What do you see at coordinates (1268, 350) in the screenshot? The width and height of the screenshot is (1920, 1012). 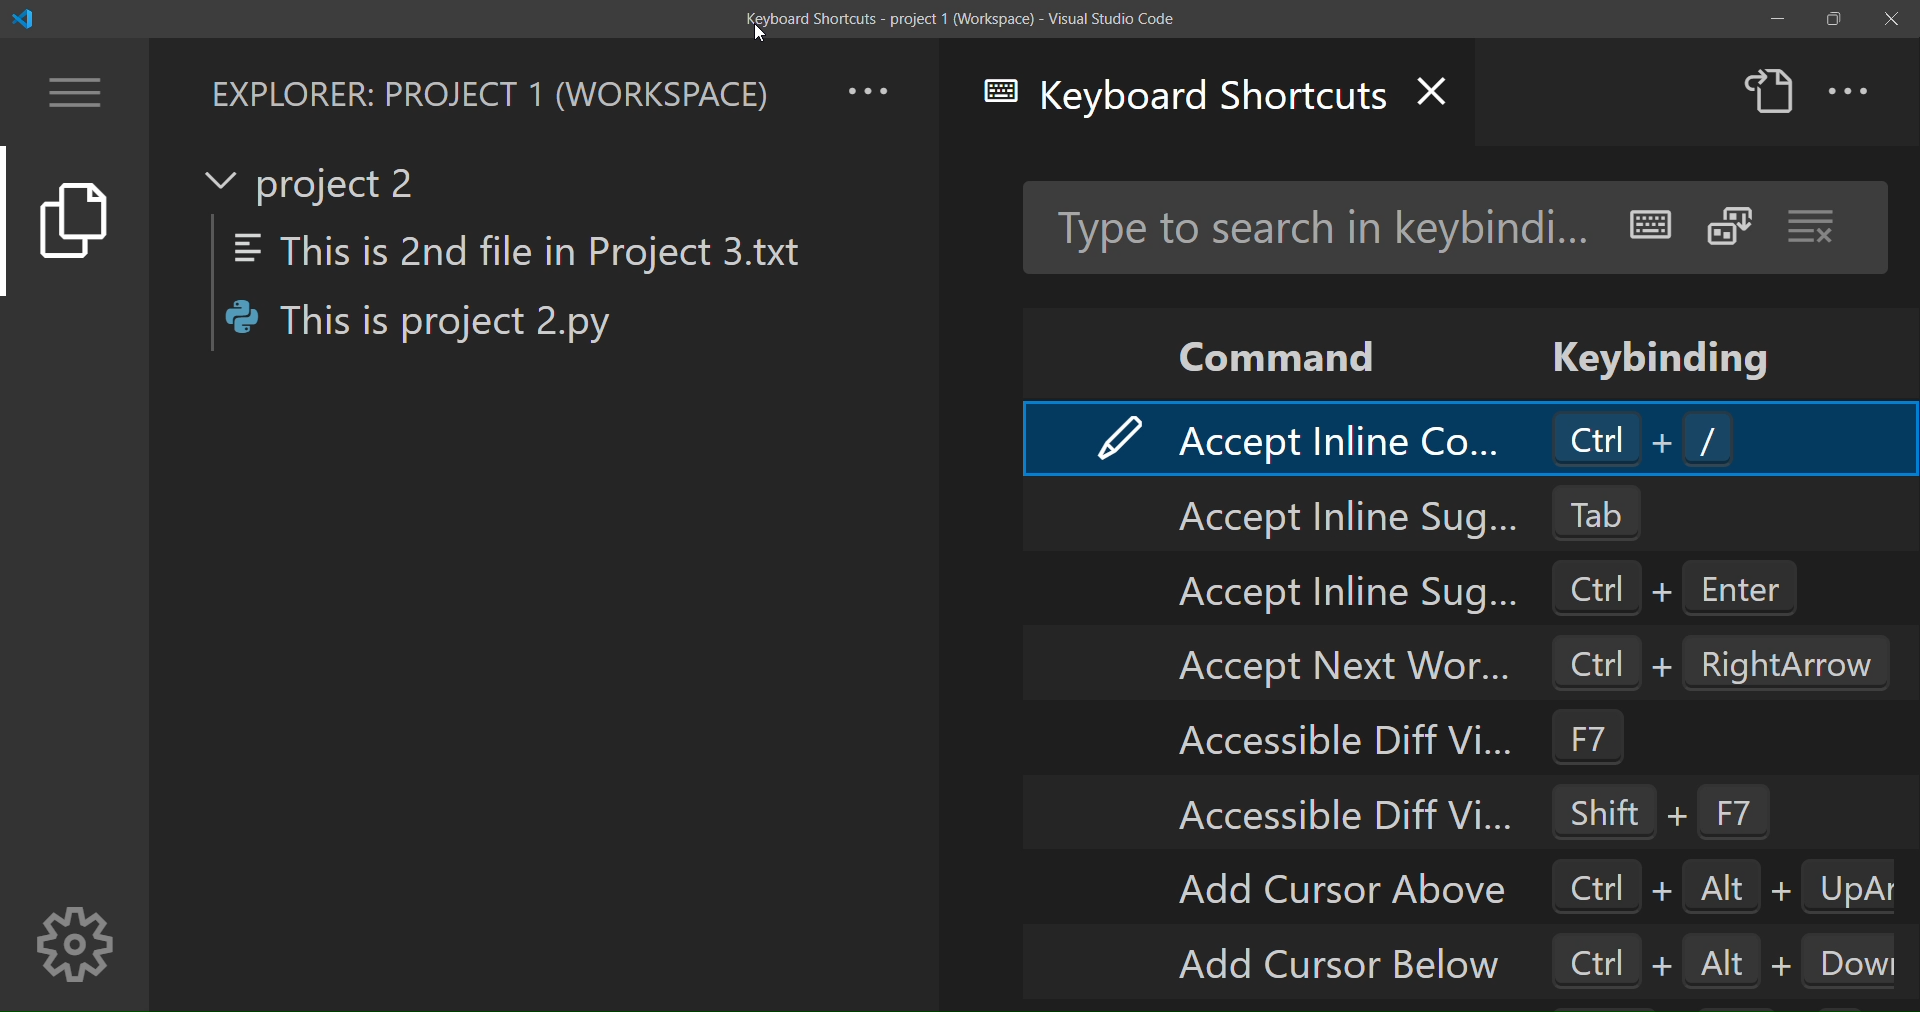 I see `command` at bounding box center [1268, 350].